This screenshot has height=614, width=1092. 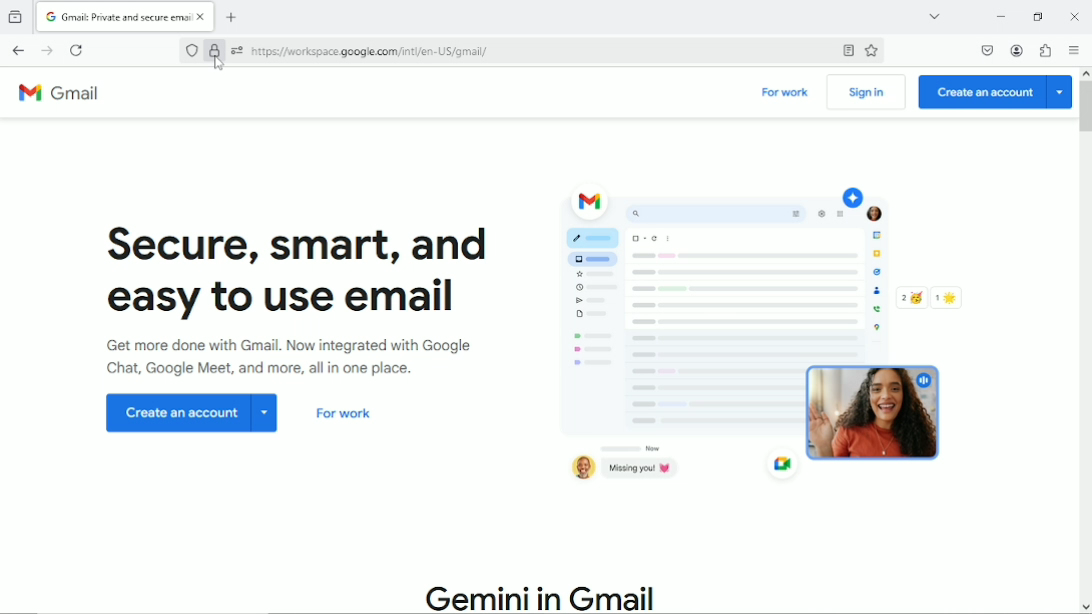 What do you see at coordinates (1075, 52) in the screenshot?
I see `Open application menu` at bounding box center [1075, 52].